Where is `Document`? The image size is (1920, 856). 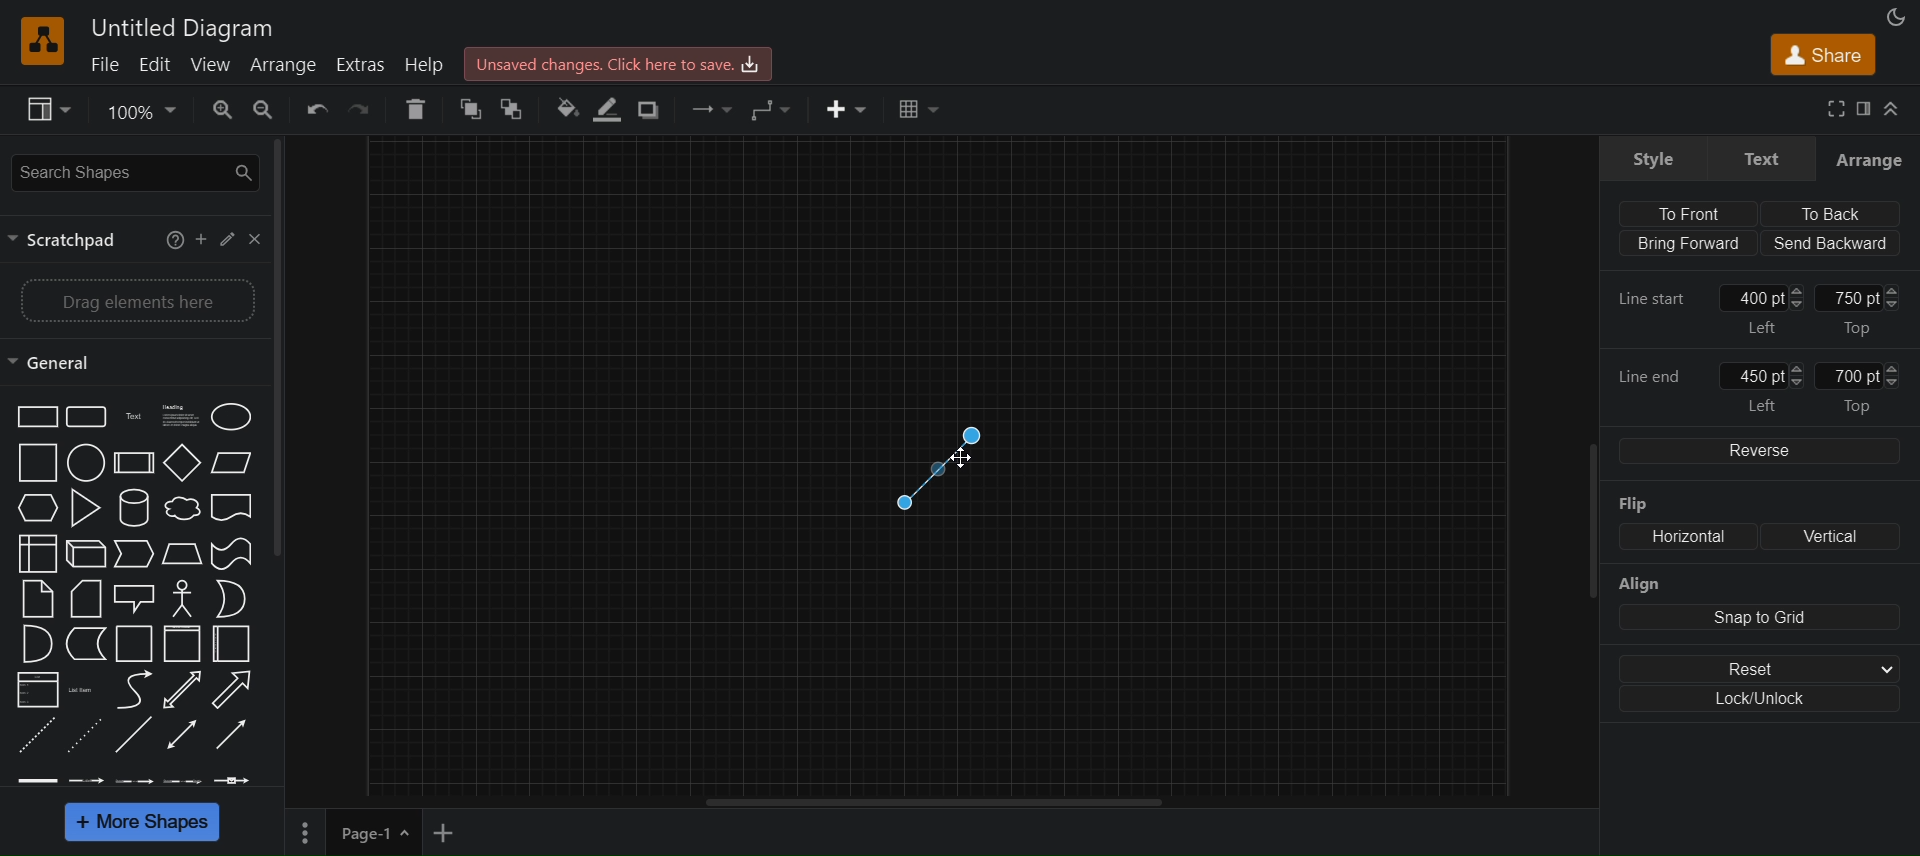 Document is located at coordinates (234, 509).